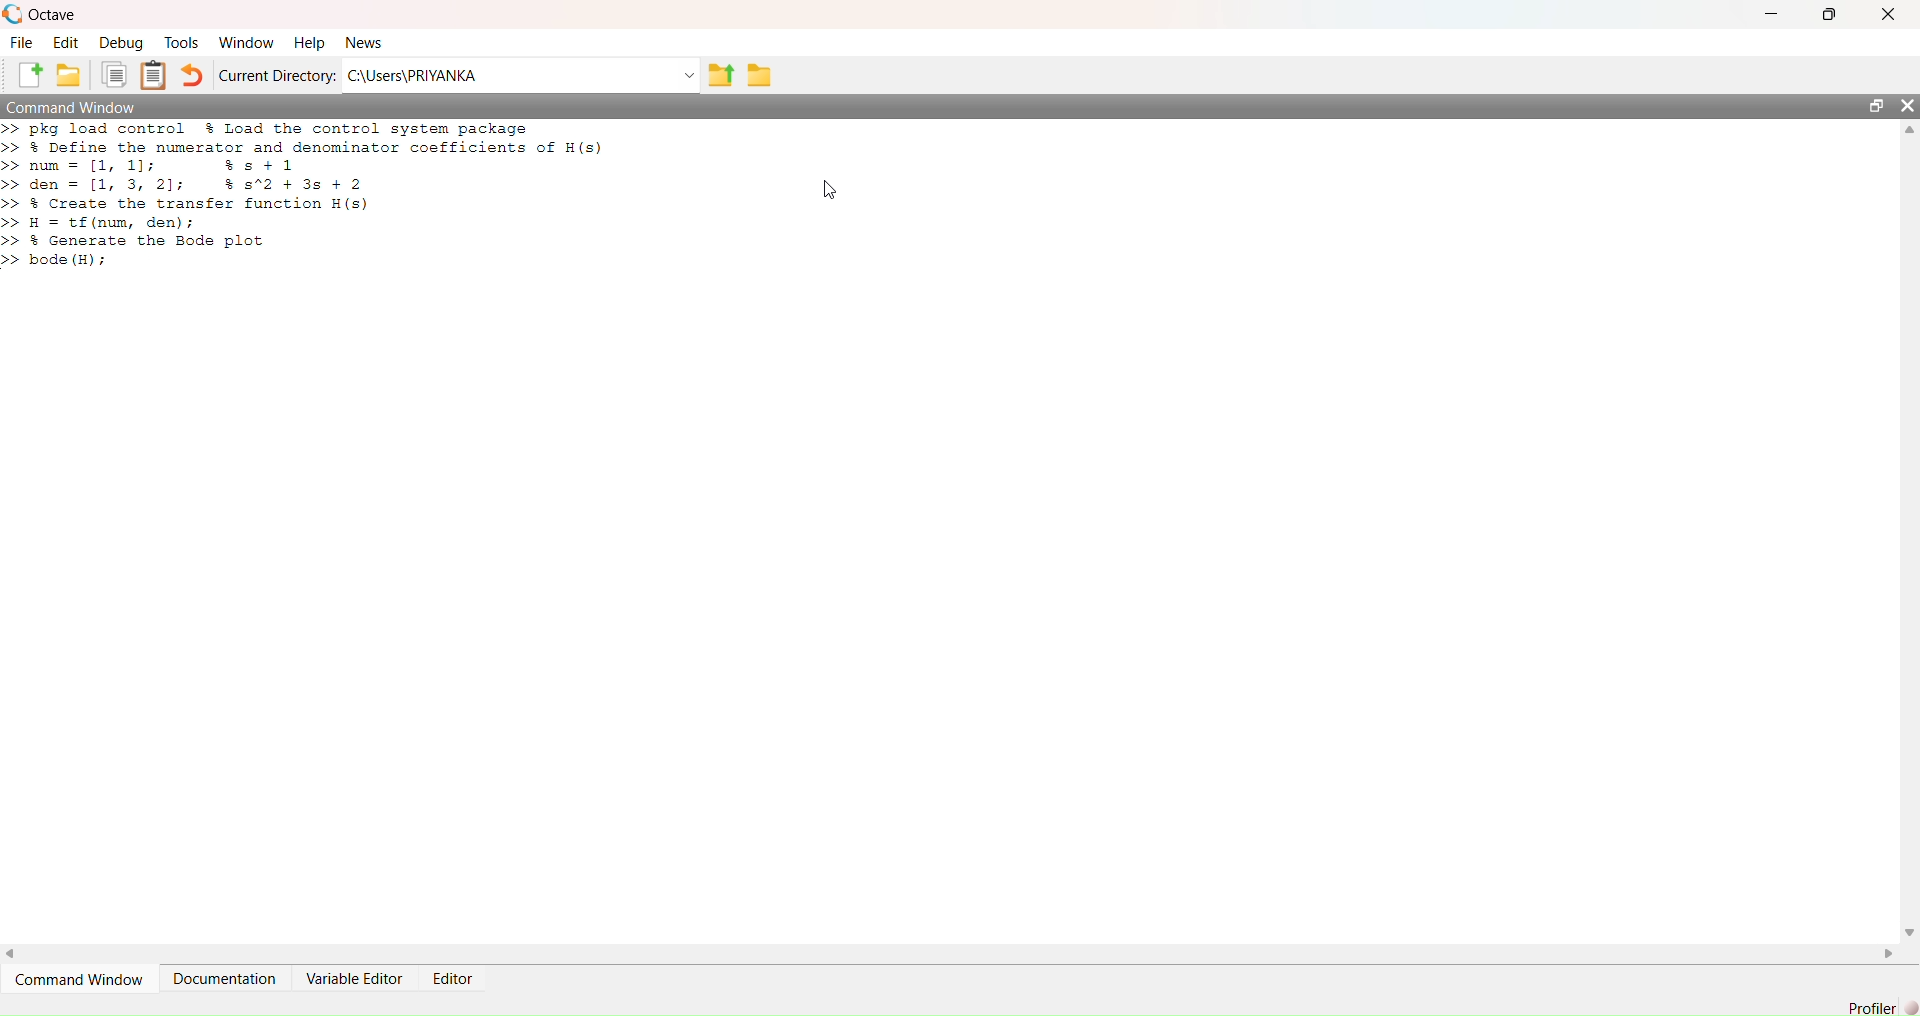  What do you see at coordinates (1877, 106) in the screenshot?
I see `restore` at bounding box center [1877, 106].